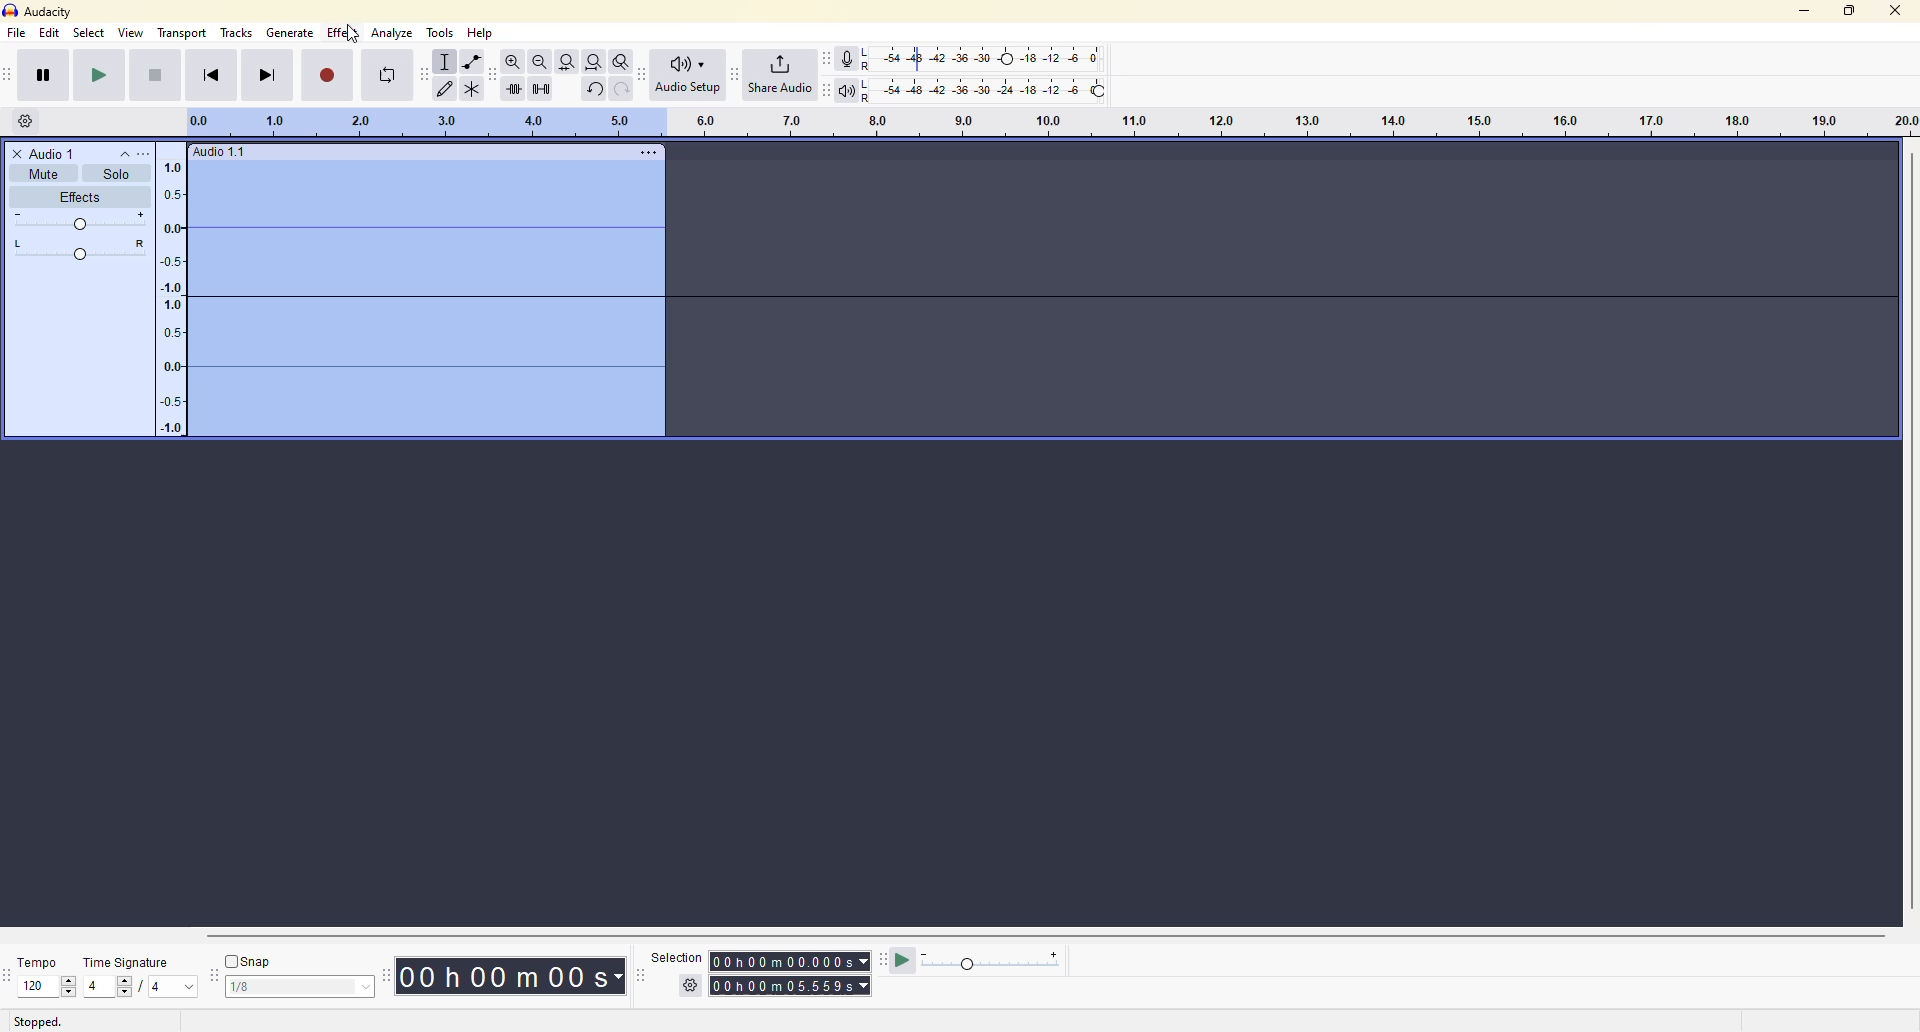 This screenshot has height=1032, width=1920. What do you see at coordinates (156, 989) in the screenshot?
I see `4` at bounding box center [156, 989].